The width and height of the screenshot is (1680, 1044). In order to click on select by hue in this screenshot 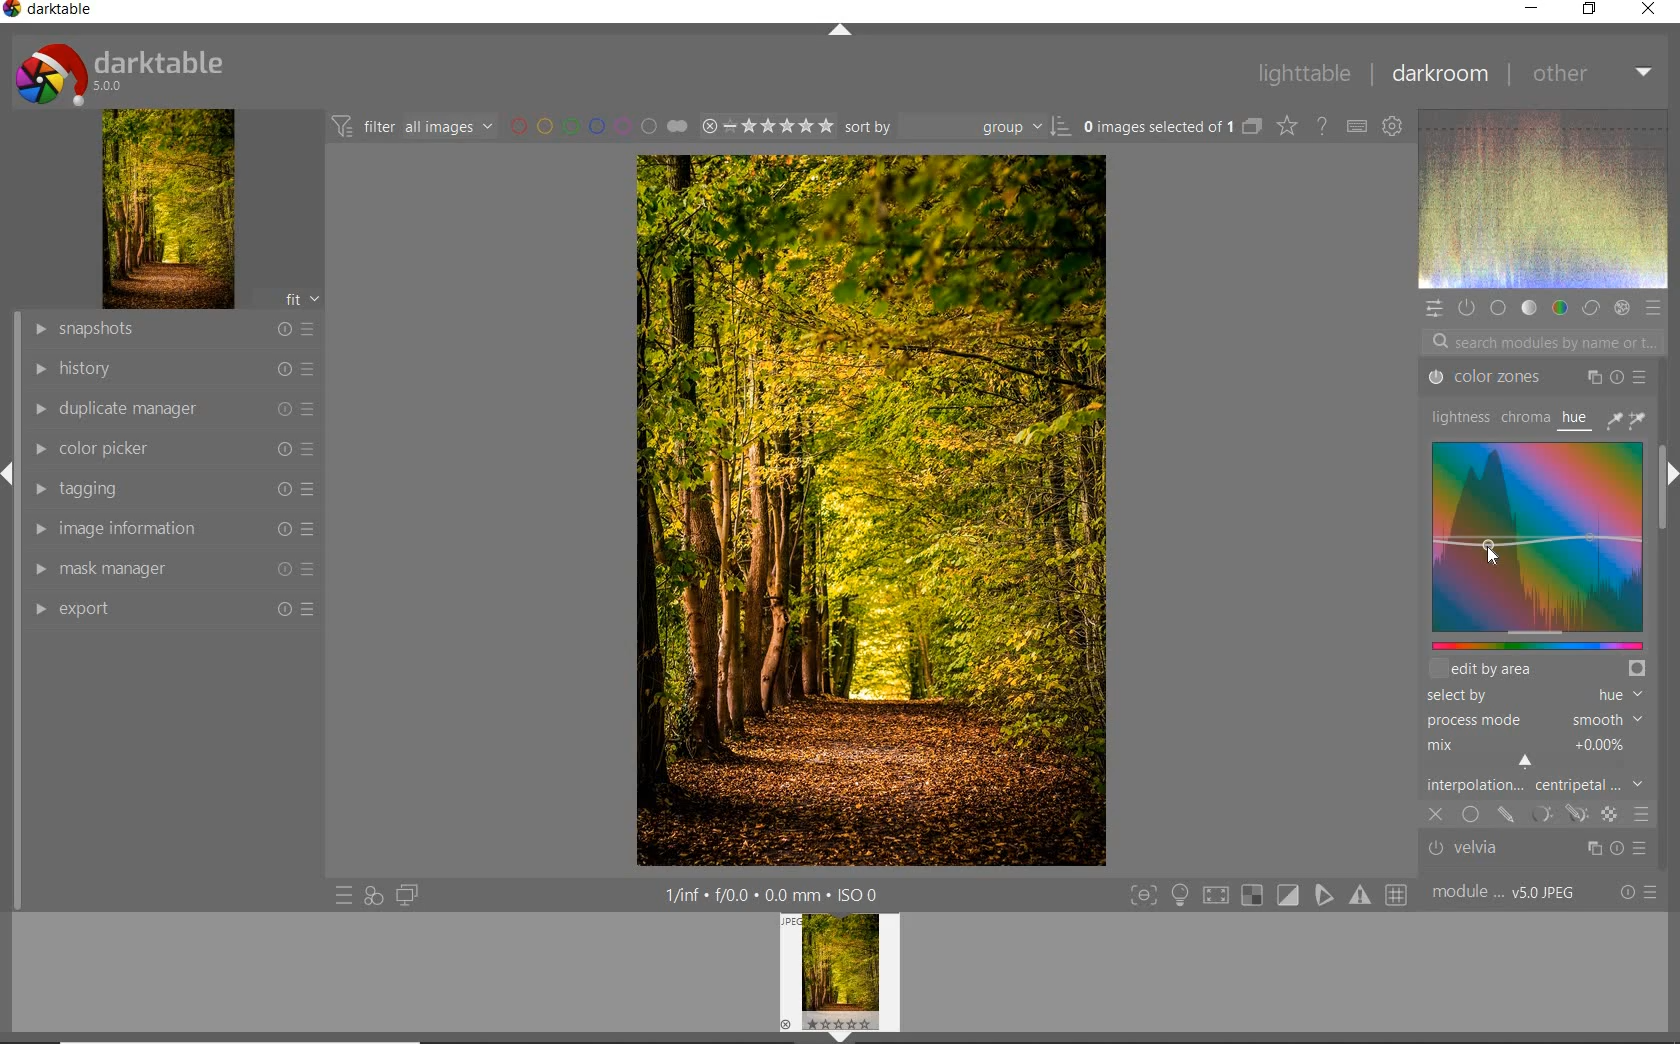, I will do `click(1532, 694)`.